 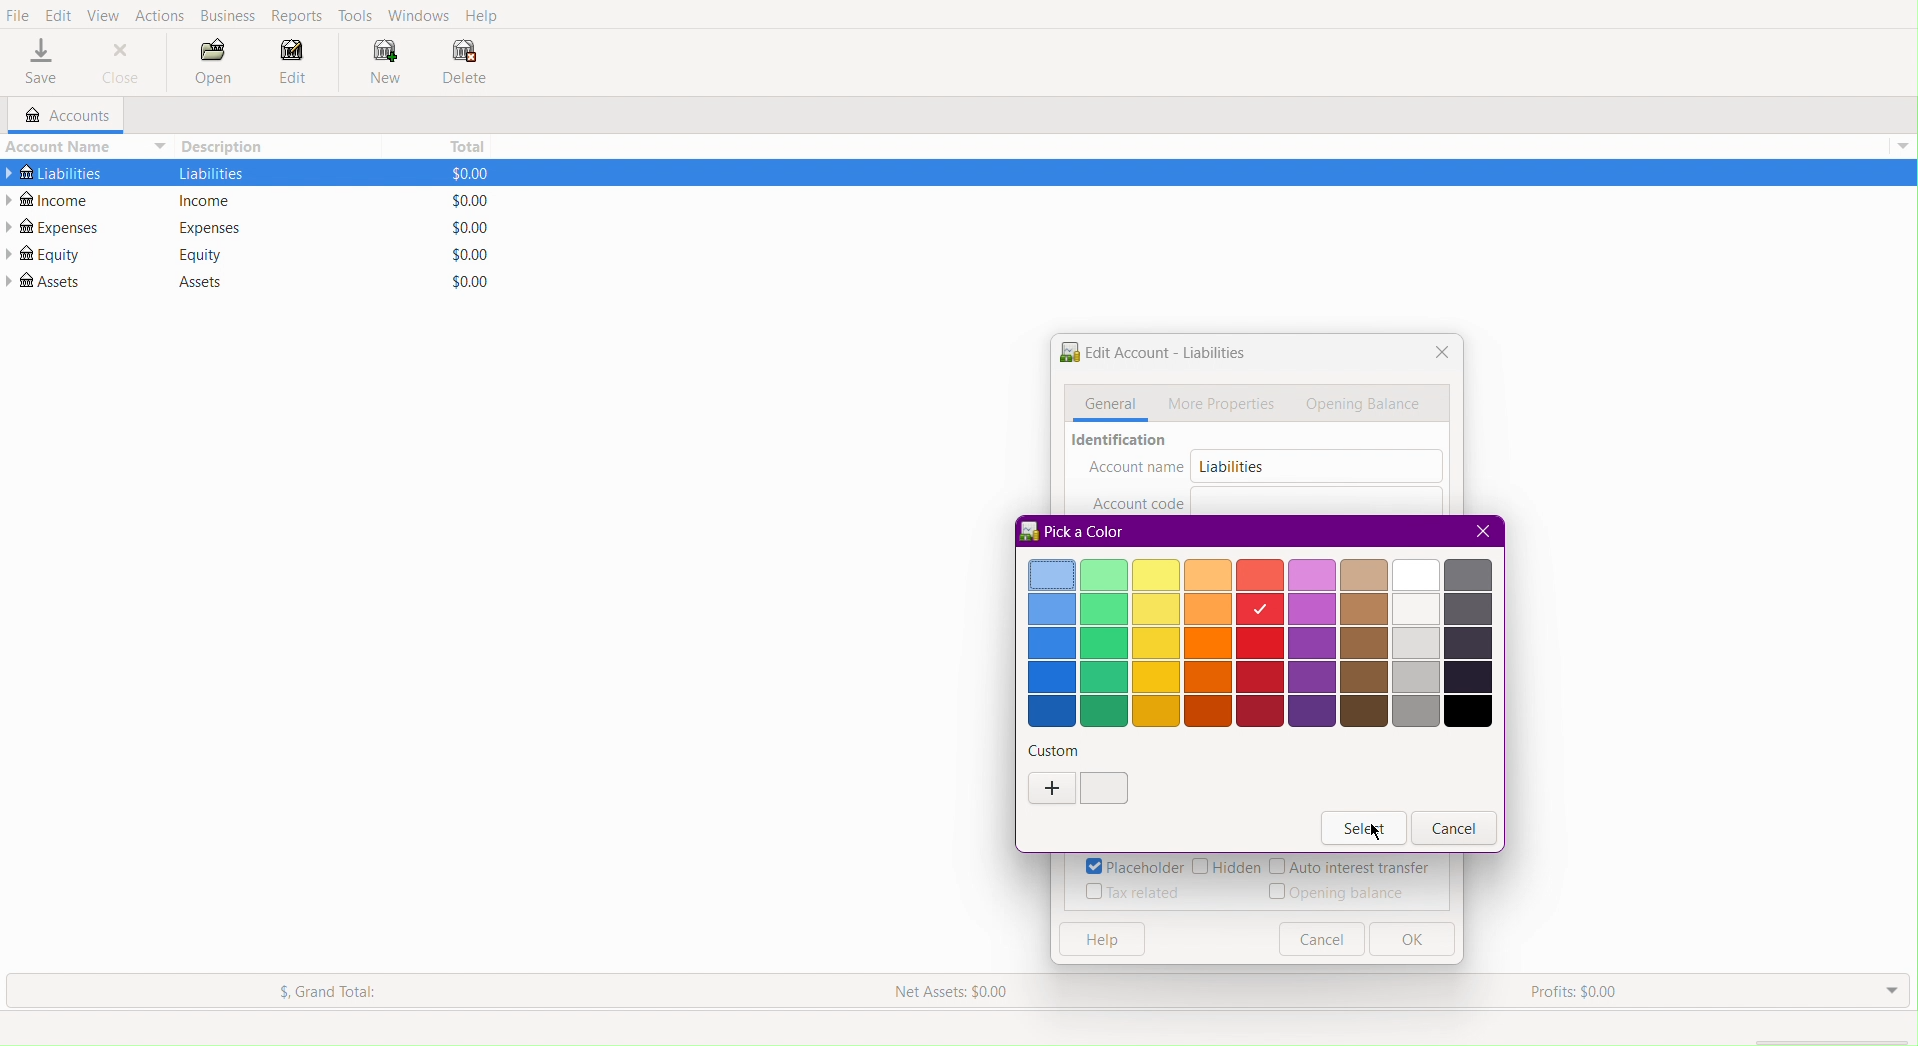 What do you see at coordinates (1104, 790) in the screenshot?
I see `Confirm` at bounding box center [1104, 790].